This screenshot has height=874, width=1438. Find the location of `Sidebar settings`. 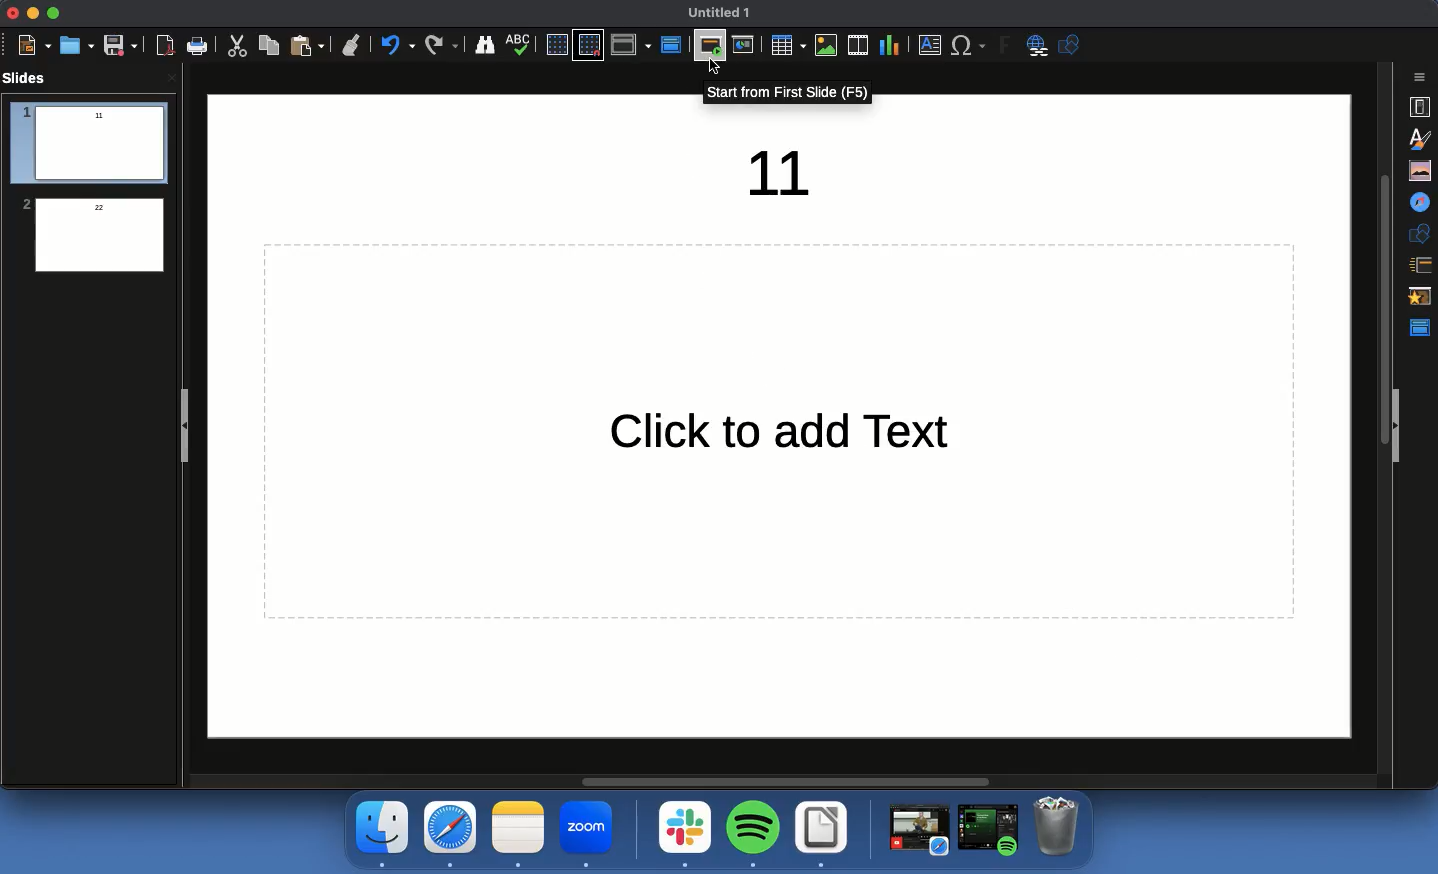

Sidebar settings is located at coordinates (1420, 79).